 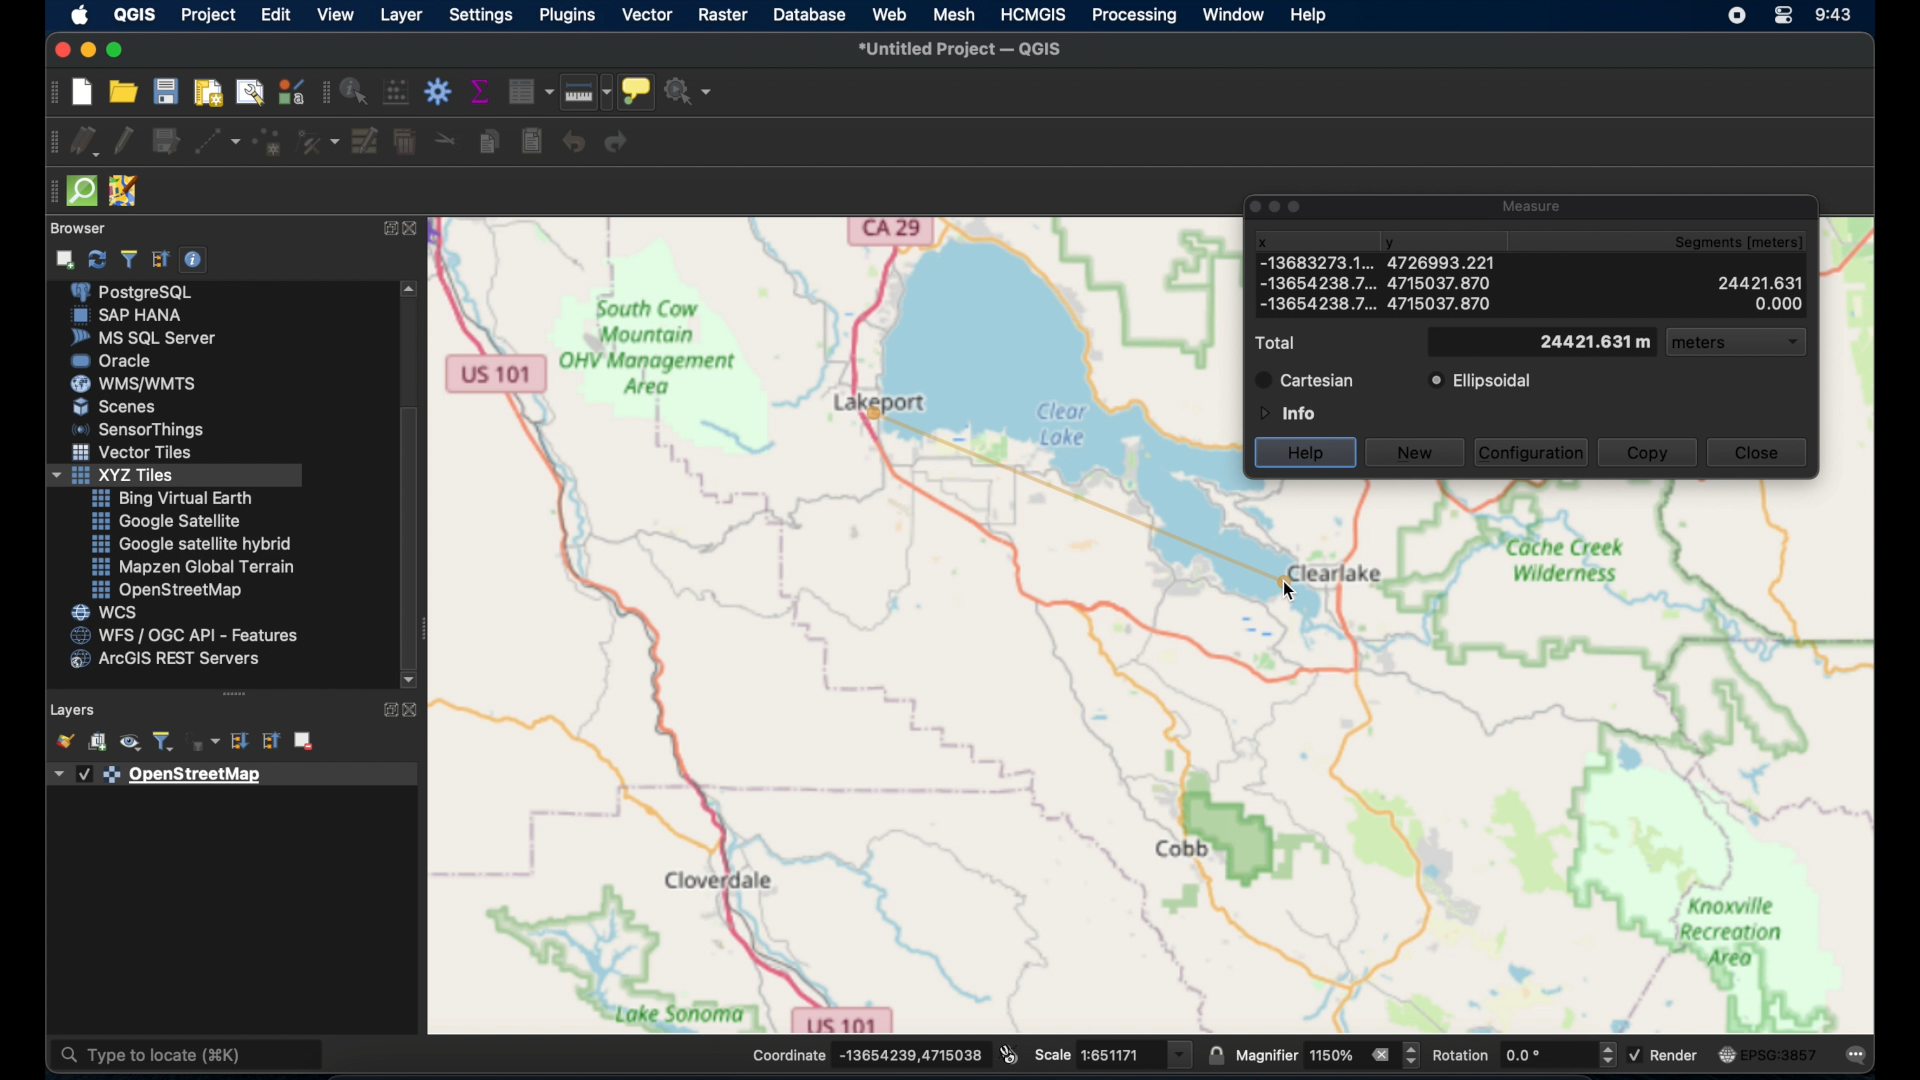 I want to click on control center, so click(x=1787, y=17).